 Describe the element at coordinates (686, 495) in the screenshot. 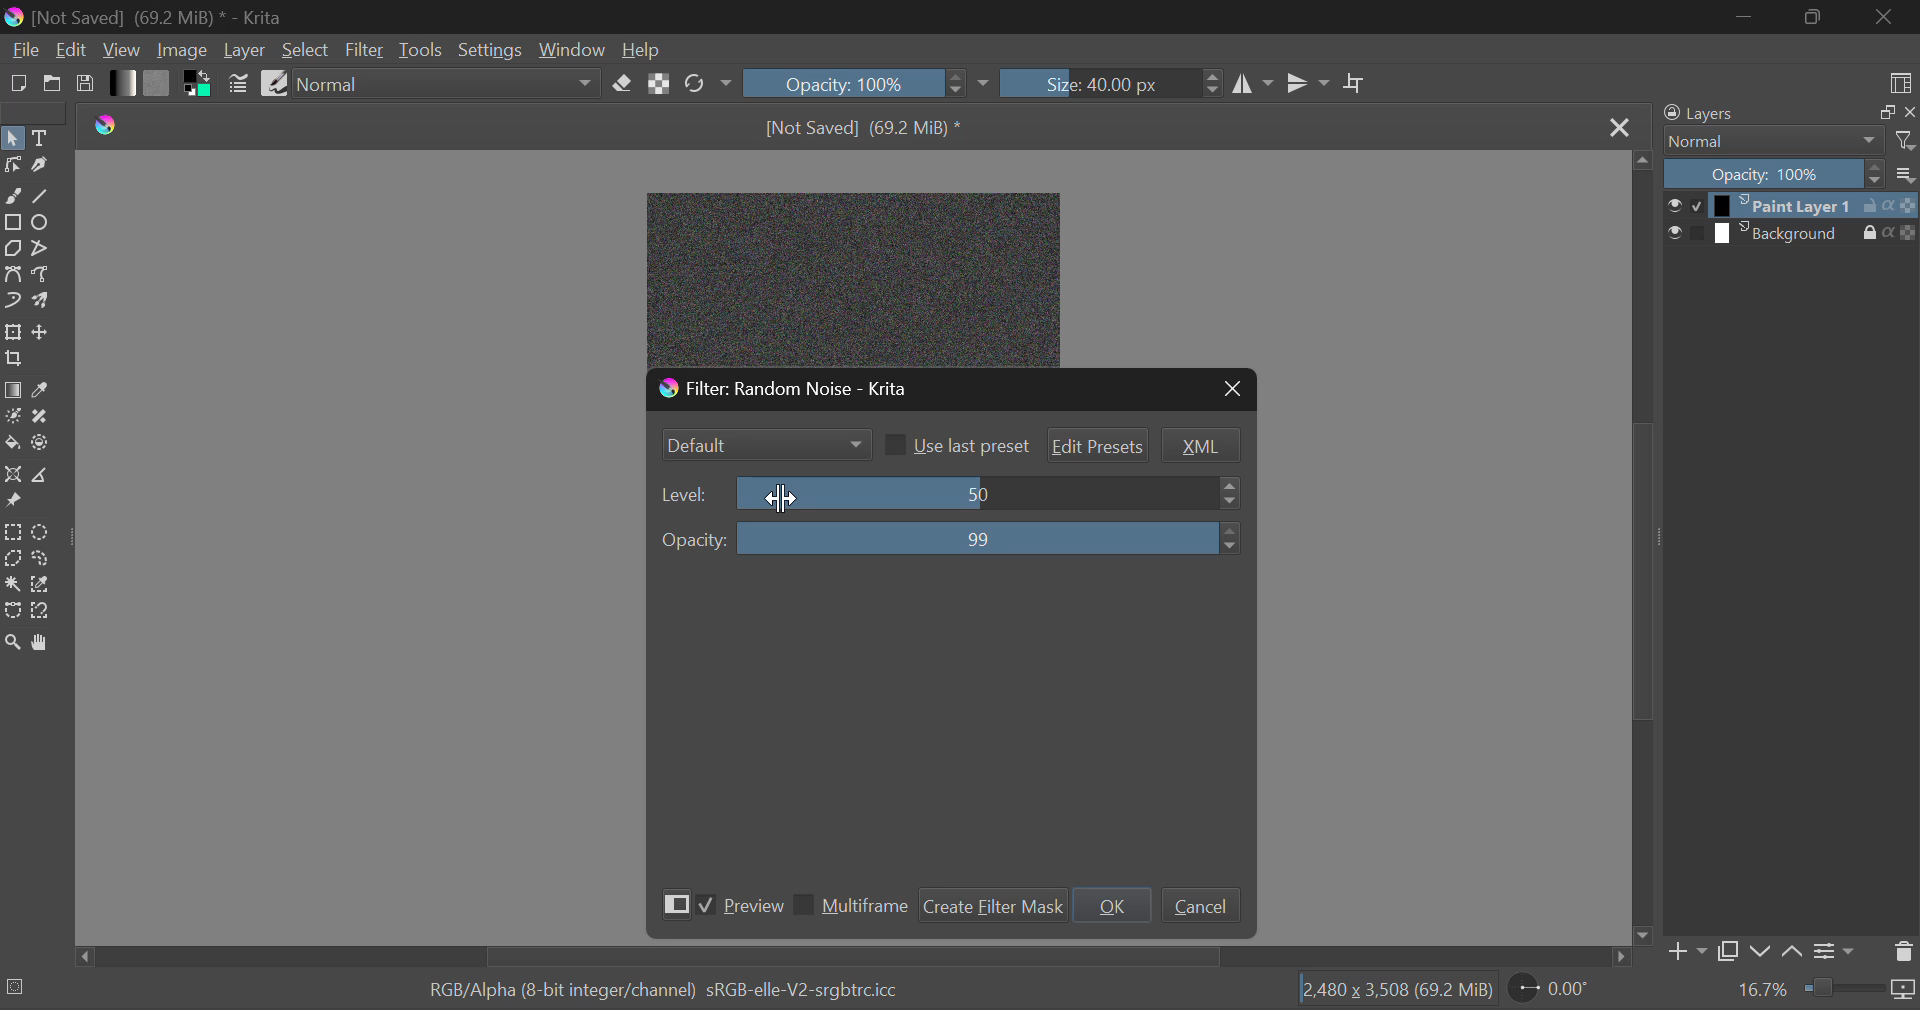

I see `level` at that location.